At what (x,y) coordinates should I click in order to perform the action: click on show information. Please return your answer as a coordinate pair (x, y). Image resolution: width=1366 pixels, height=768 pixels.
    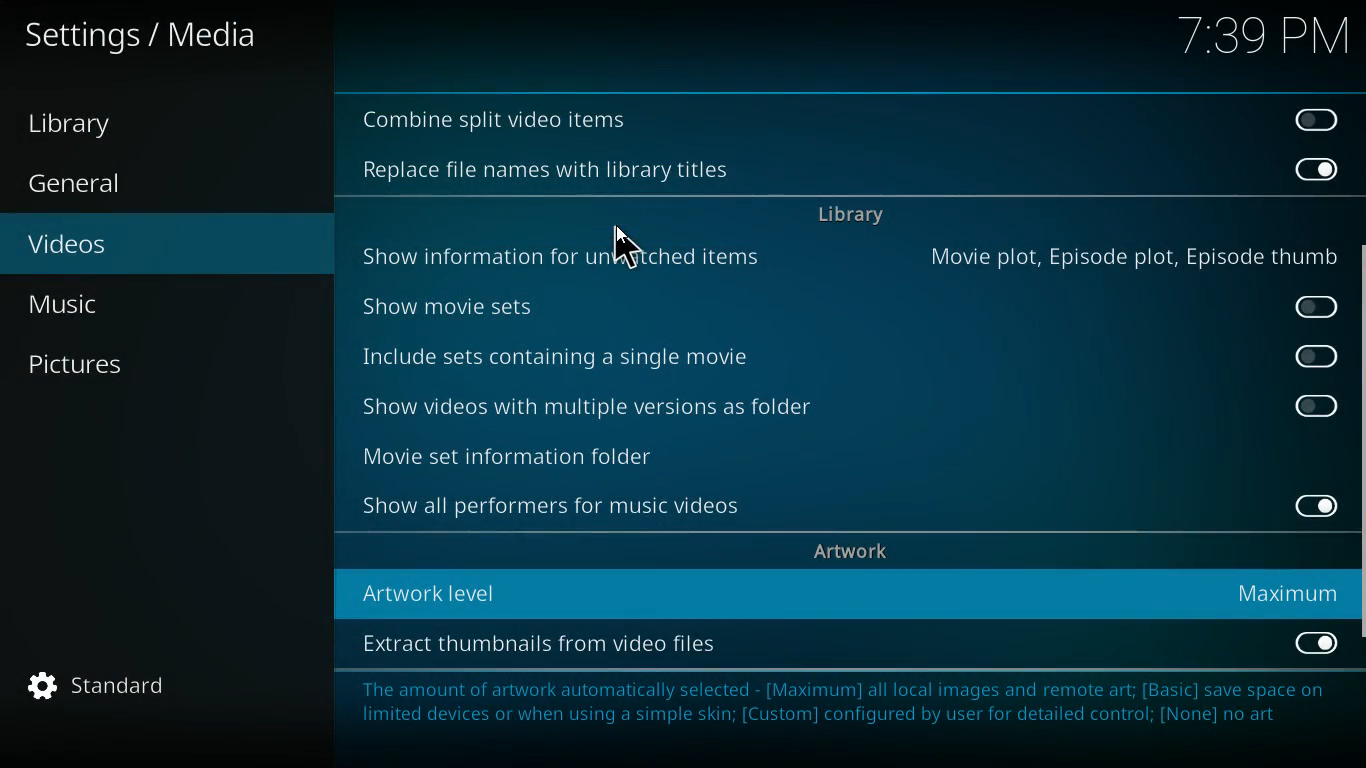
    Looking at the image, I should click on (569, 253).